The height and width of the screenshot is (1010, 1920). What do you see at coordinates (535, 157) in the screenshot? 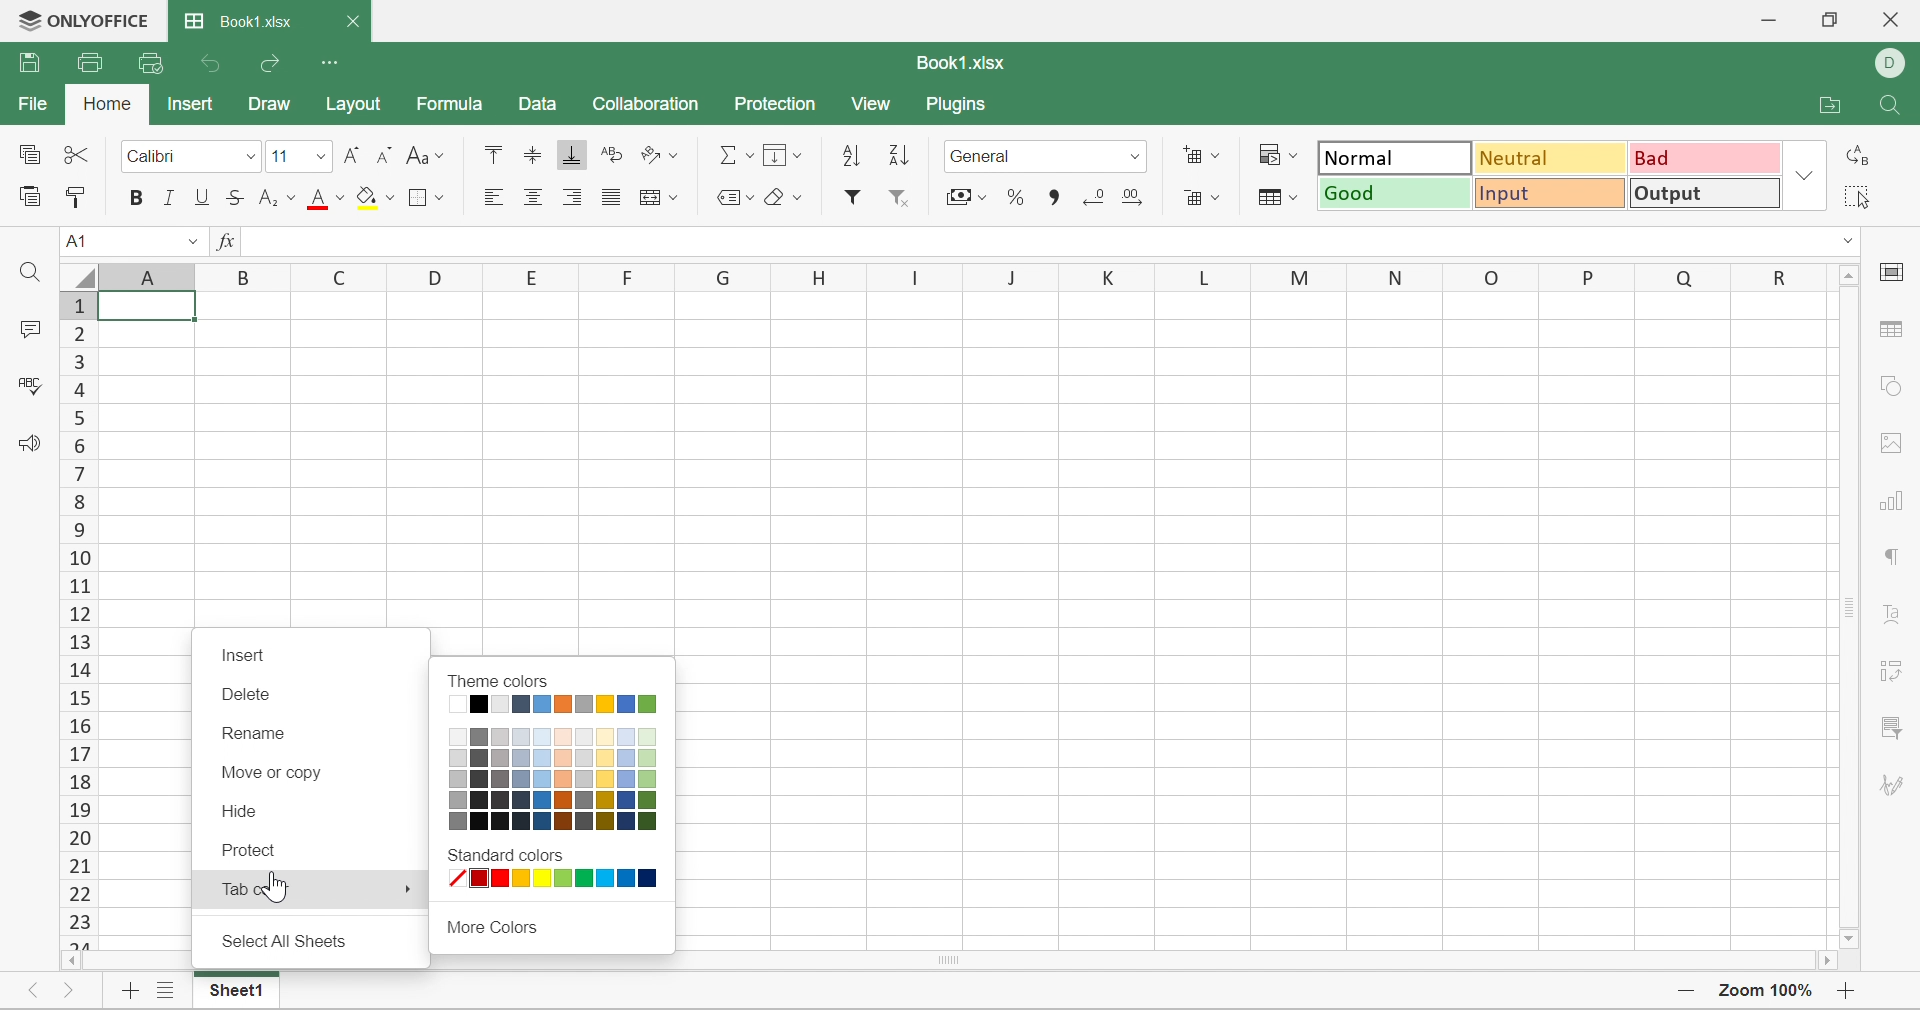
I see `Align Middle` at bounding box center [535, 157].